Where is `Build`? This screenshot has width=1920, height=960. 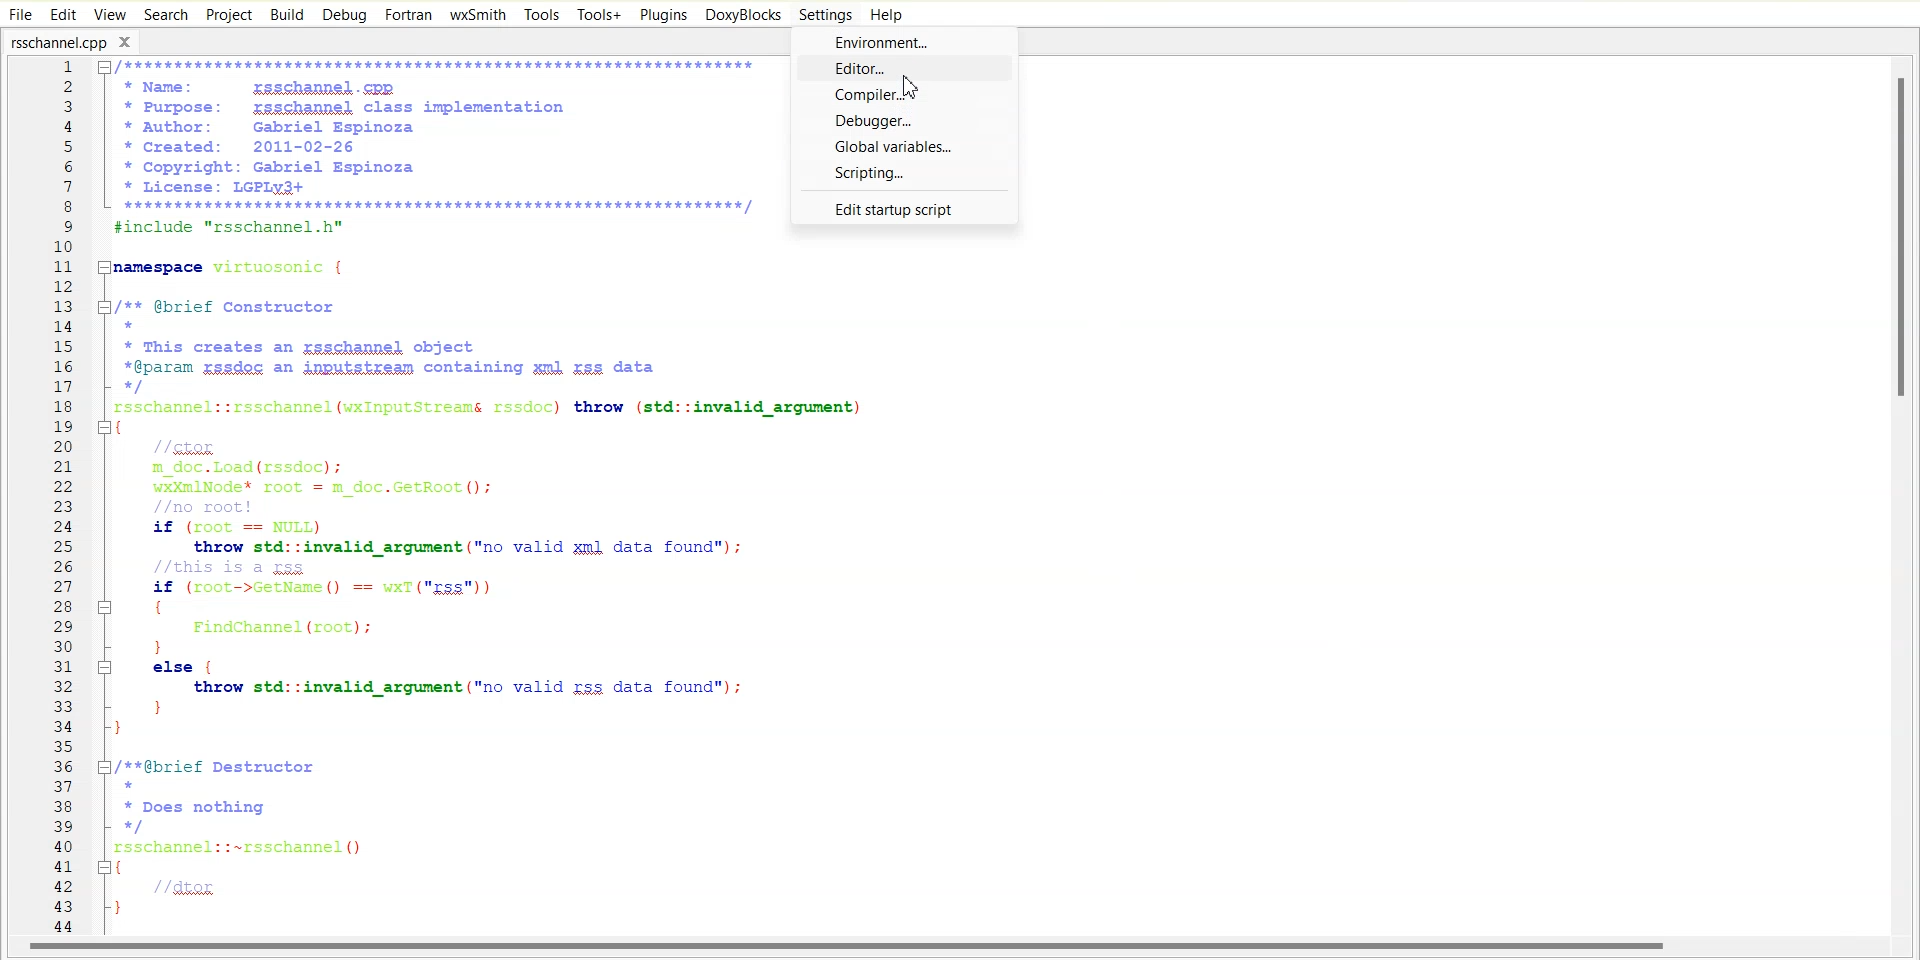 Build is located at coordinates (286, 14).